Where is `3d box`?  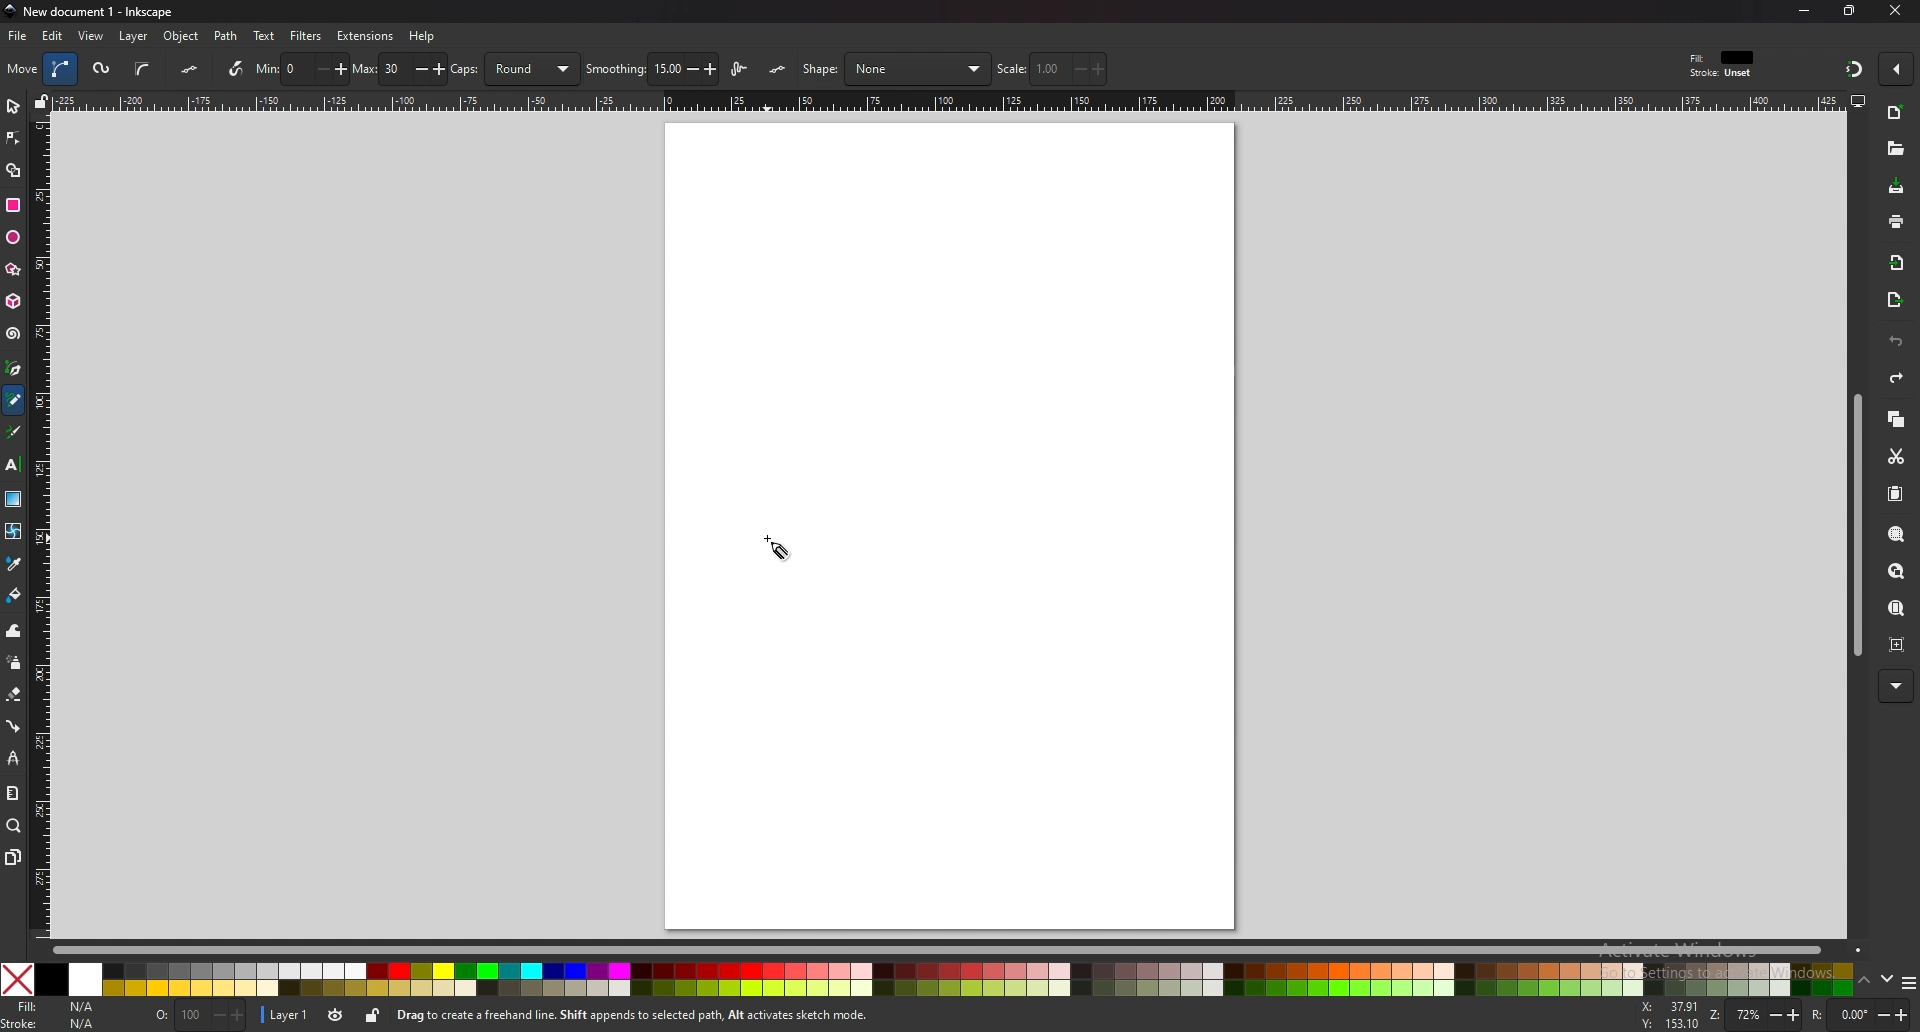 3d box is located at coordinates (13, 302).